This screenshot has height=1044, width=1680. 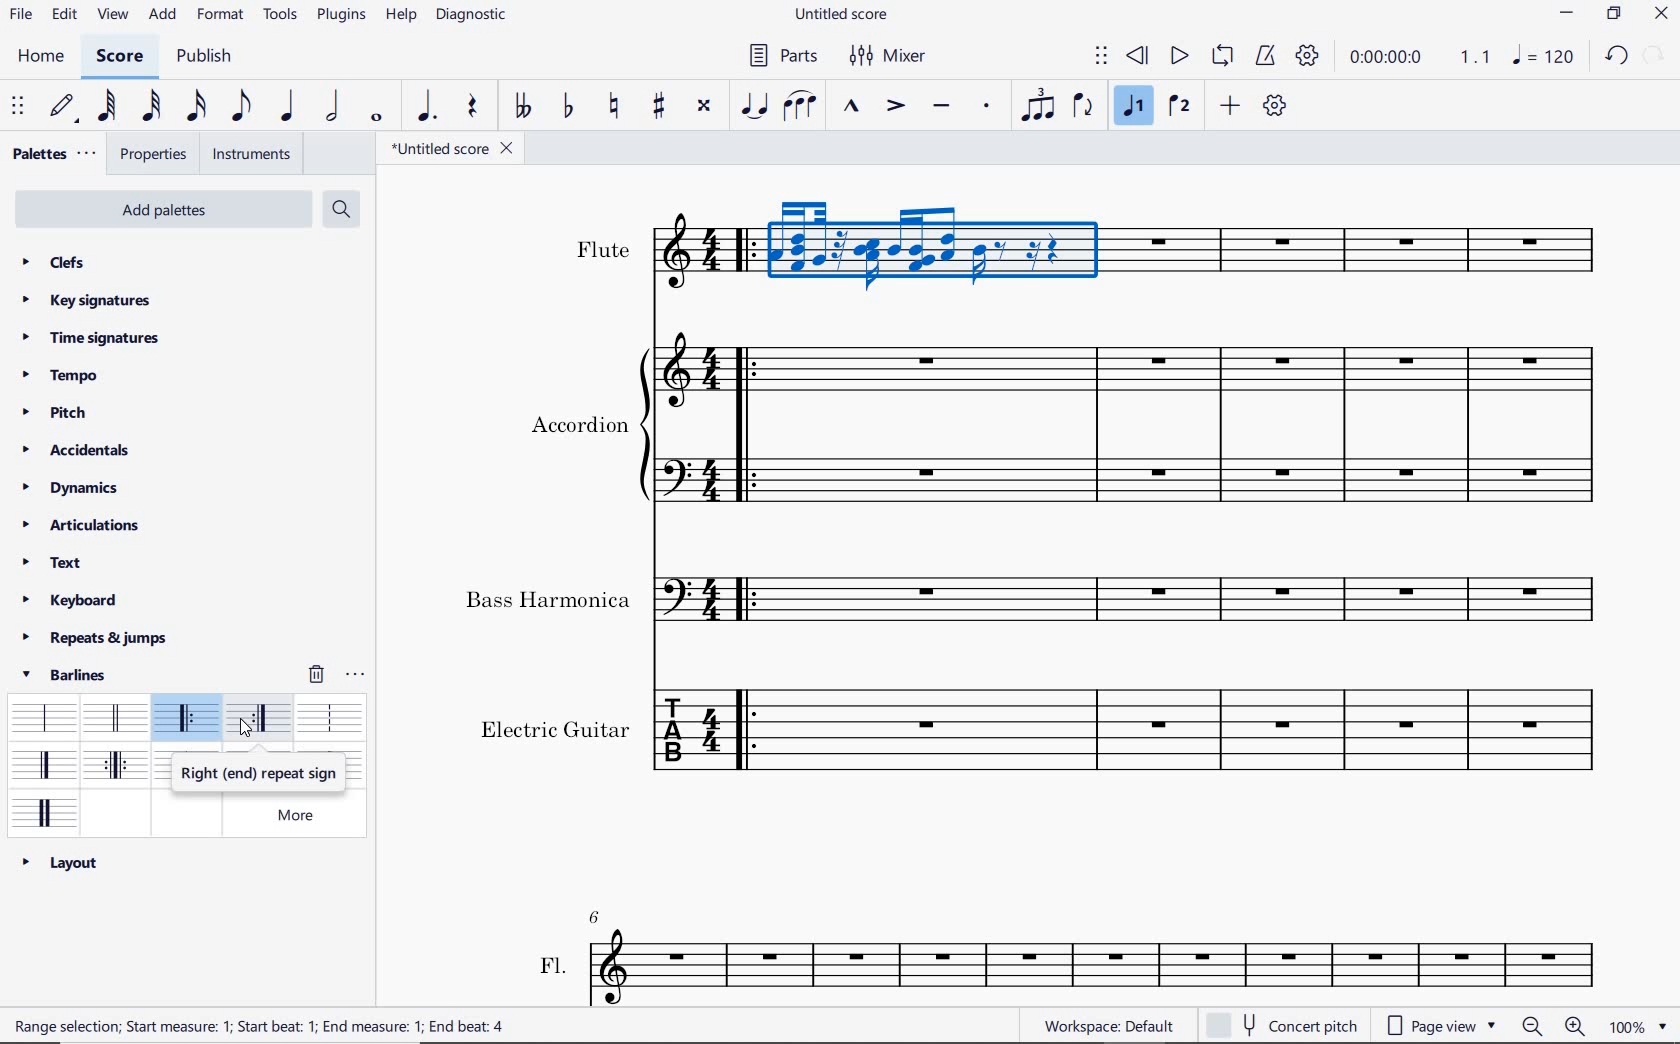 I want to click on cursor, so click(x=245, y=731).